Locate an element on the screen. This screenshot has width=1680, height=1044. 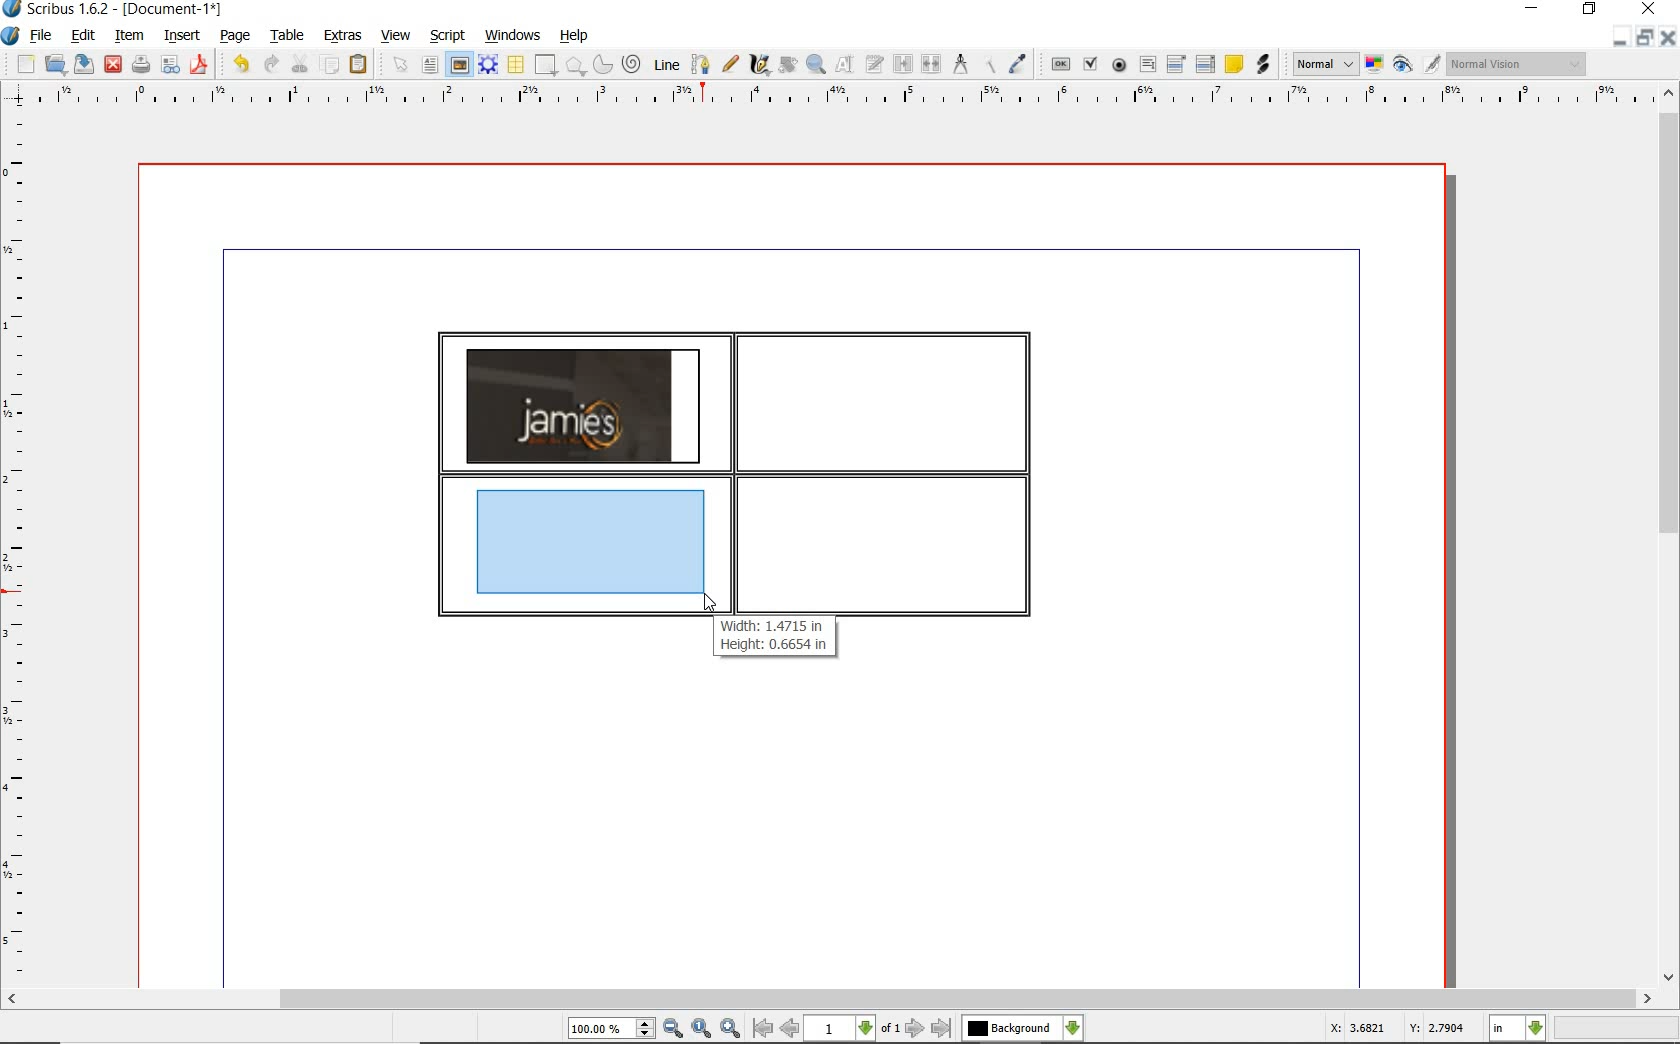
drawing image frame is located at coordinates (592, 543).